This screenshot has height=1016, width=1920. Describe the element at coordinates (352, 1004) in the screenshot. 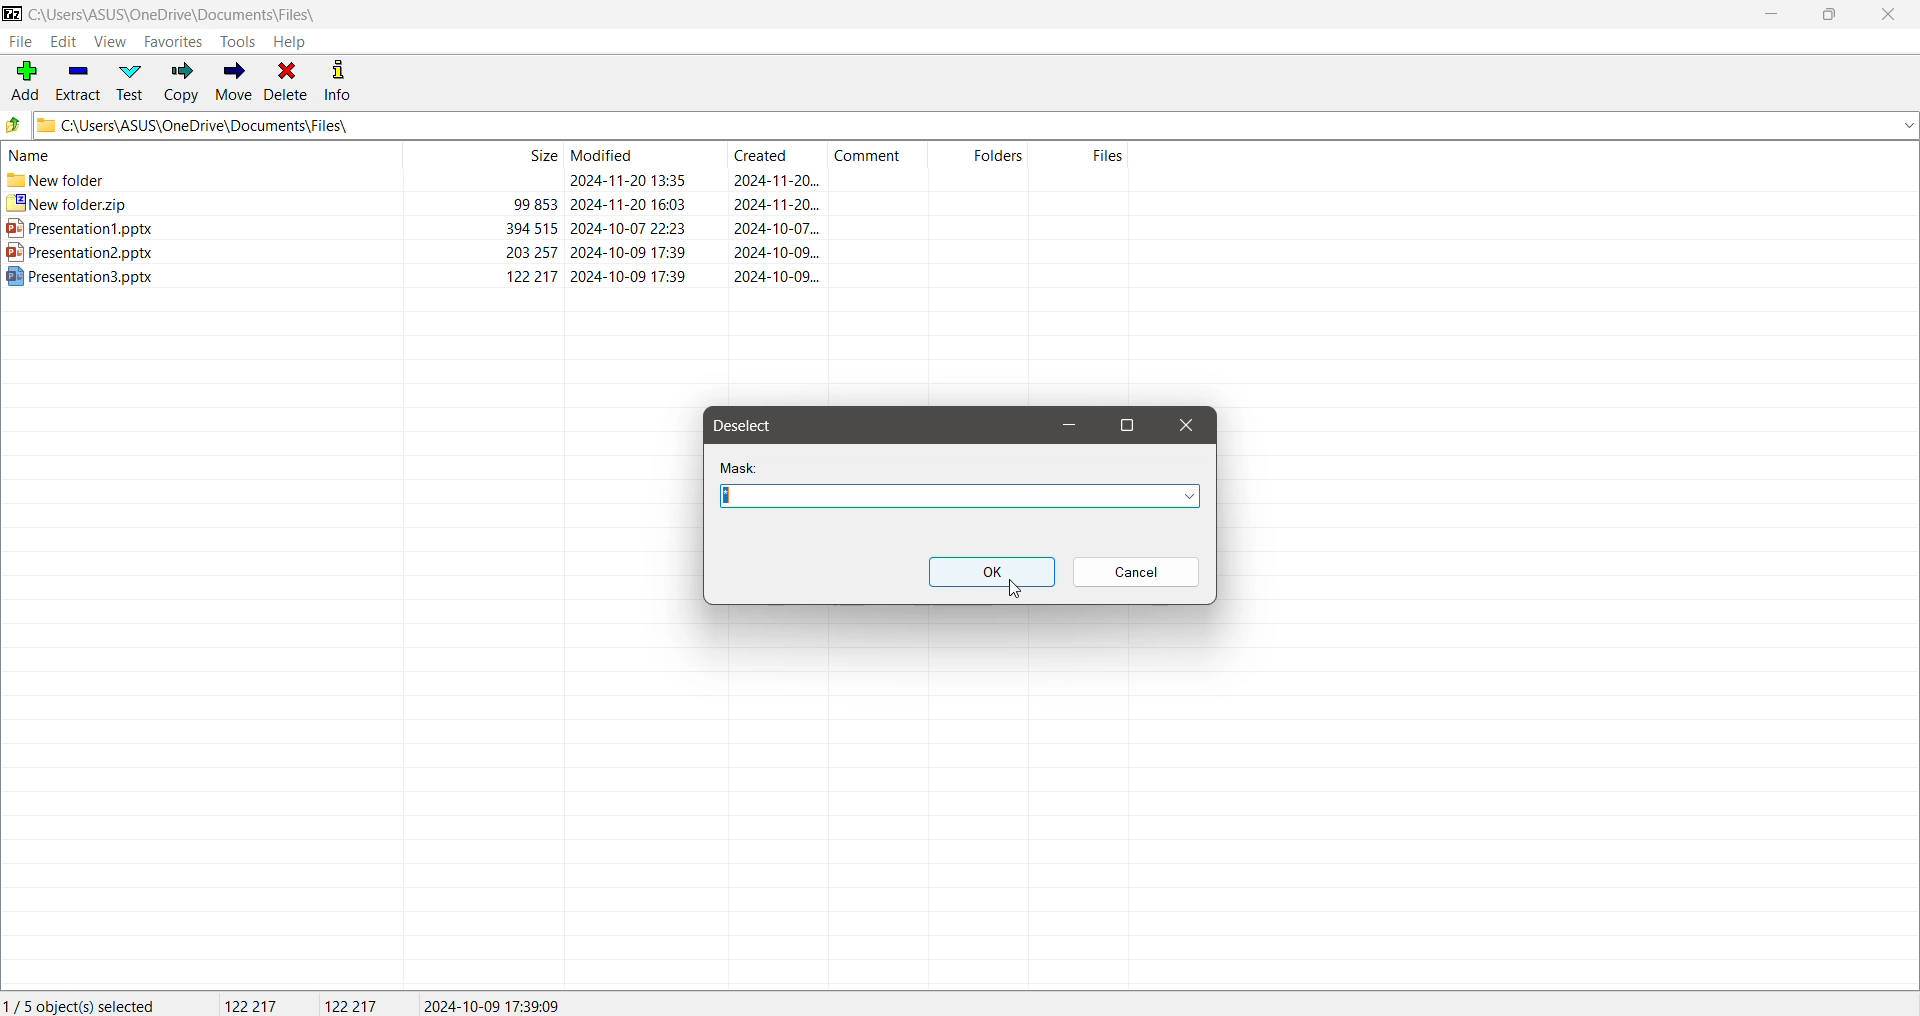

I see `Size of the last file selected` at that location.